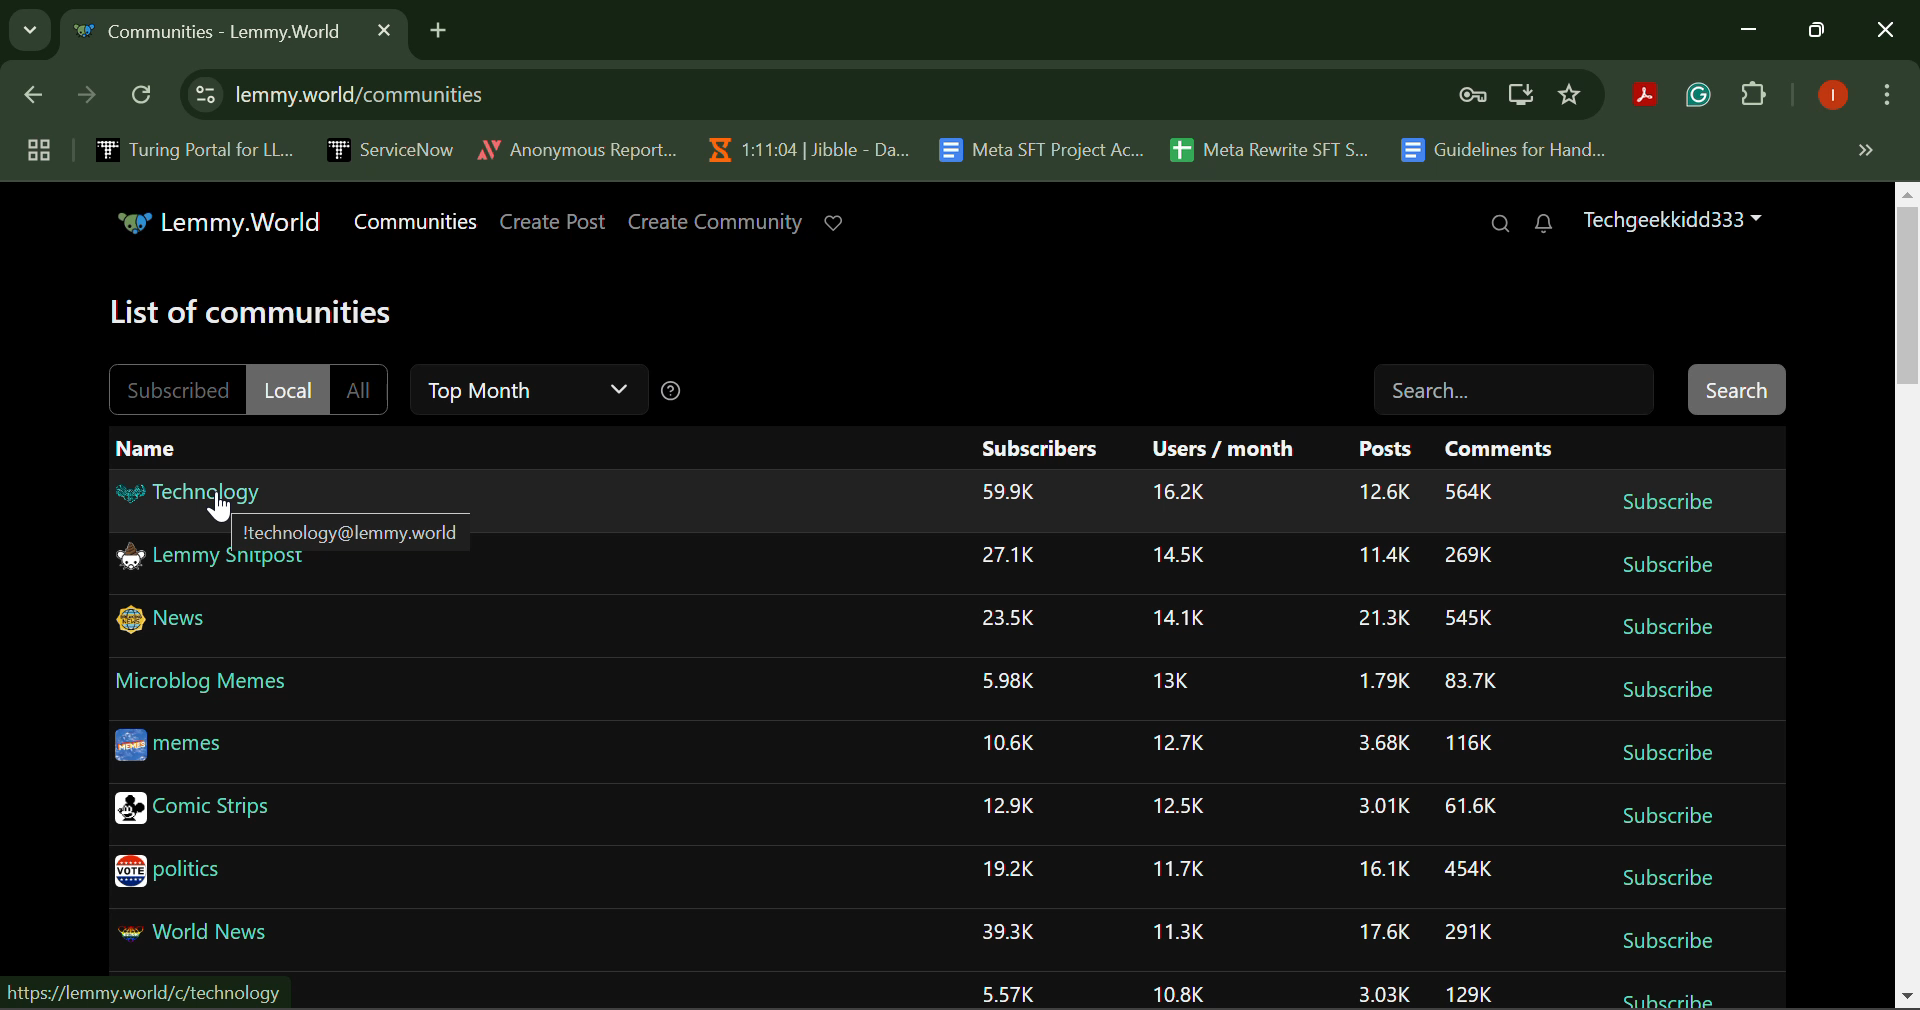  Describe the element at coordinates (1908, 596) in the screenshot. I see `Vertical Scroll Bar` at that location.